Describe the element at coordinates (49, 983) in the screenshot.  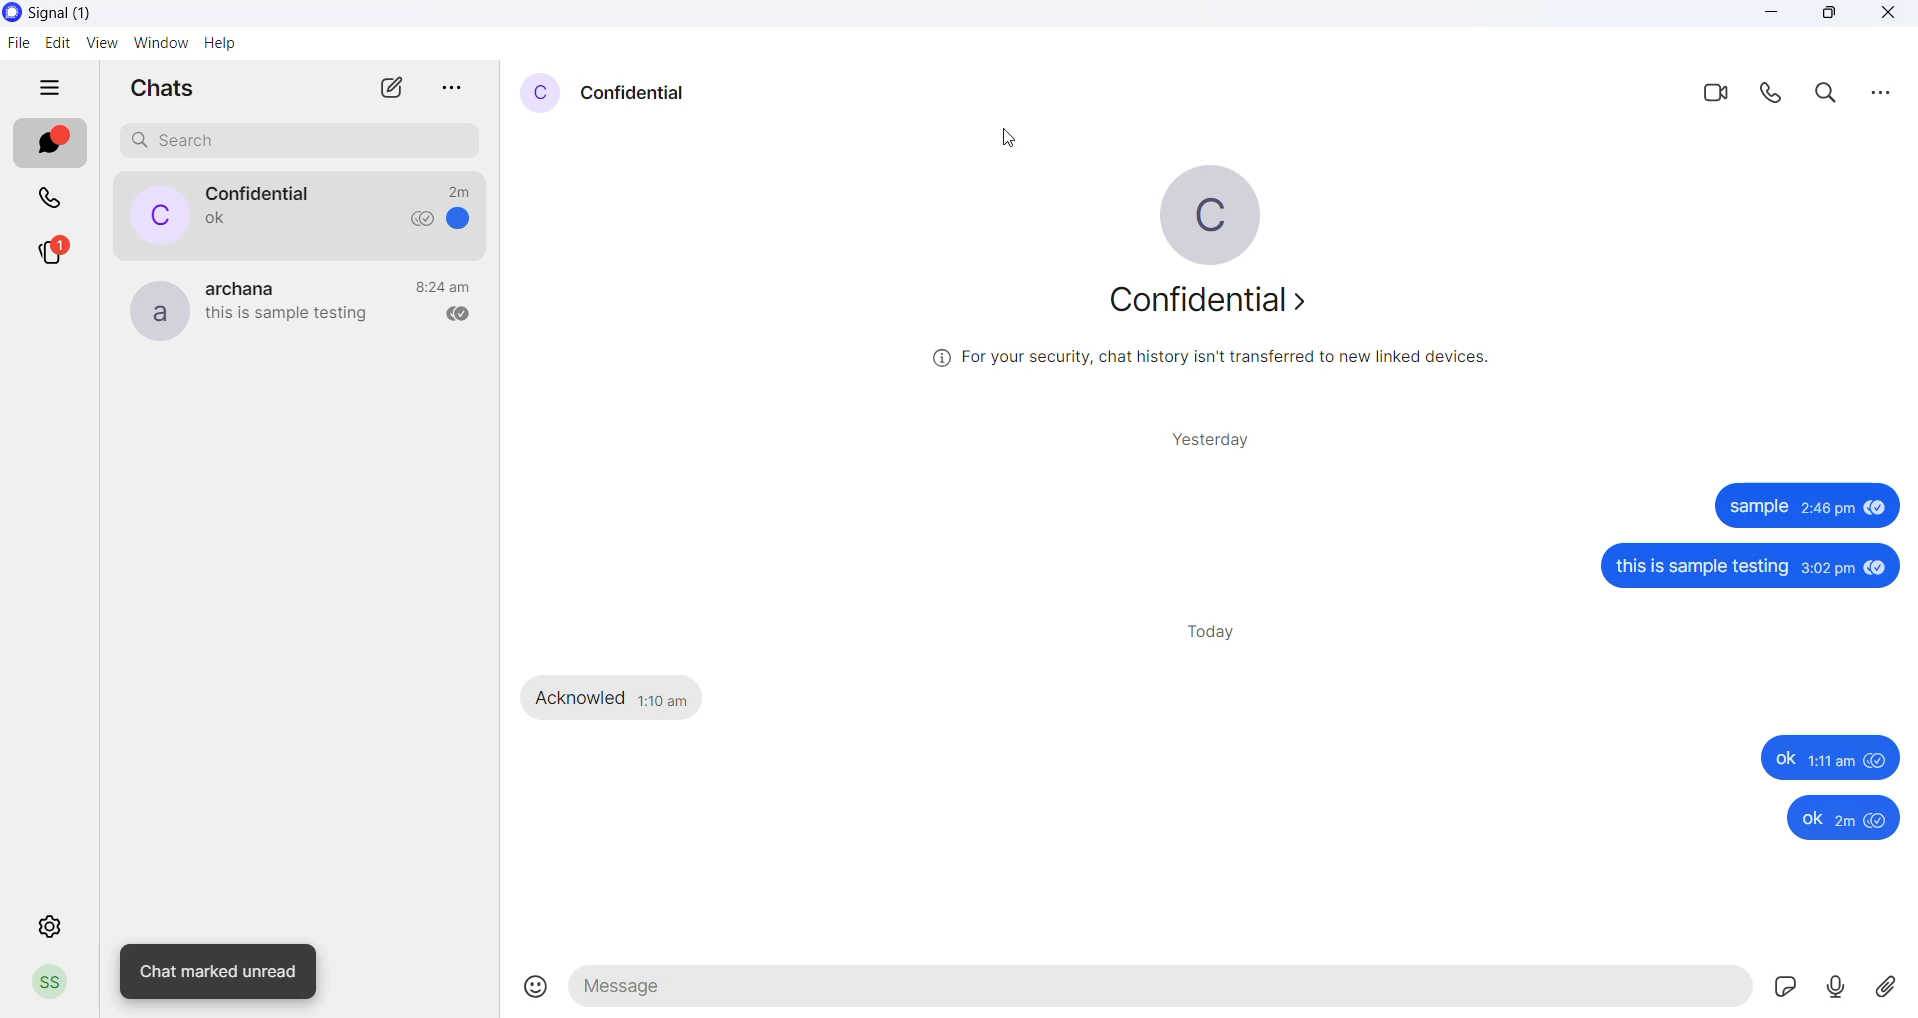
I see `profile` at that location.